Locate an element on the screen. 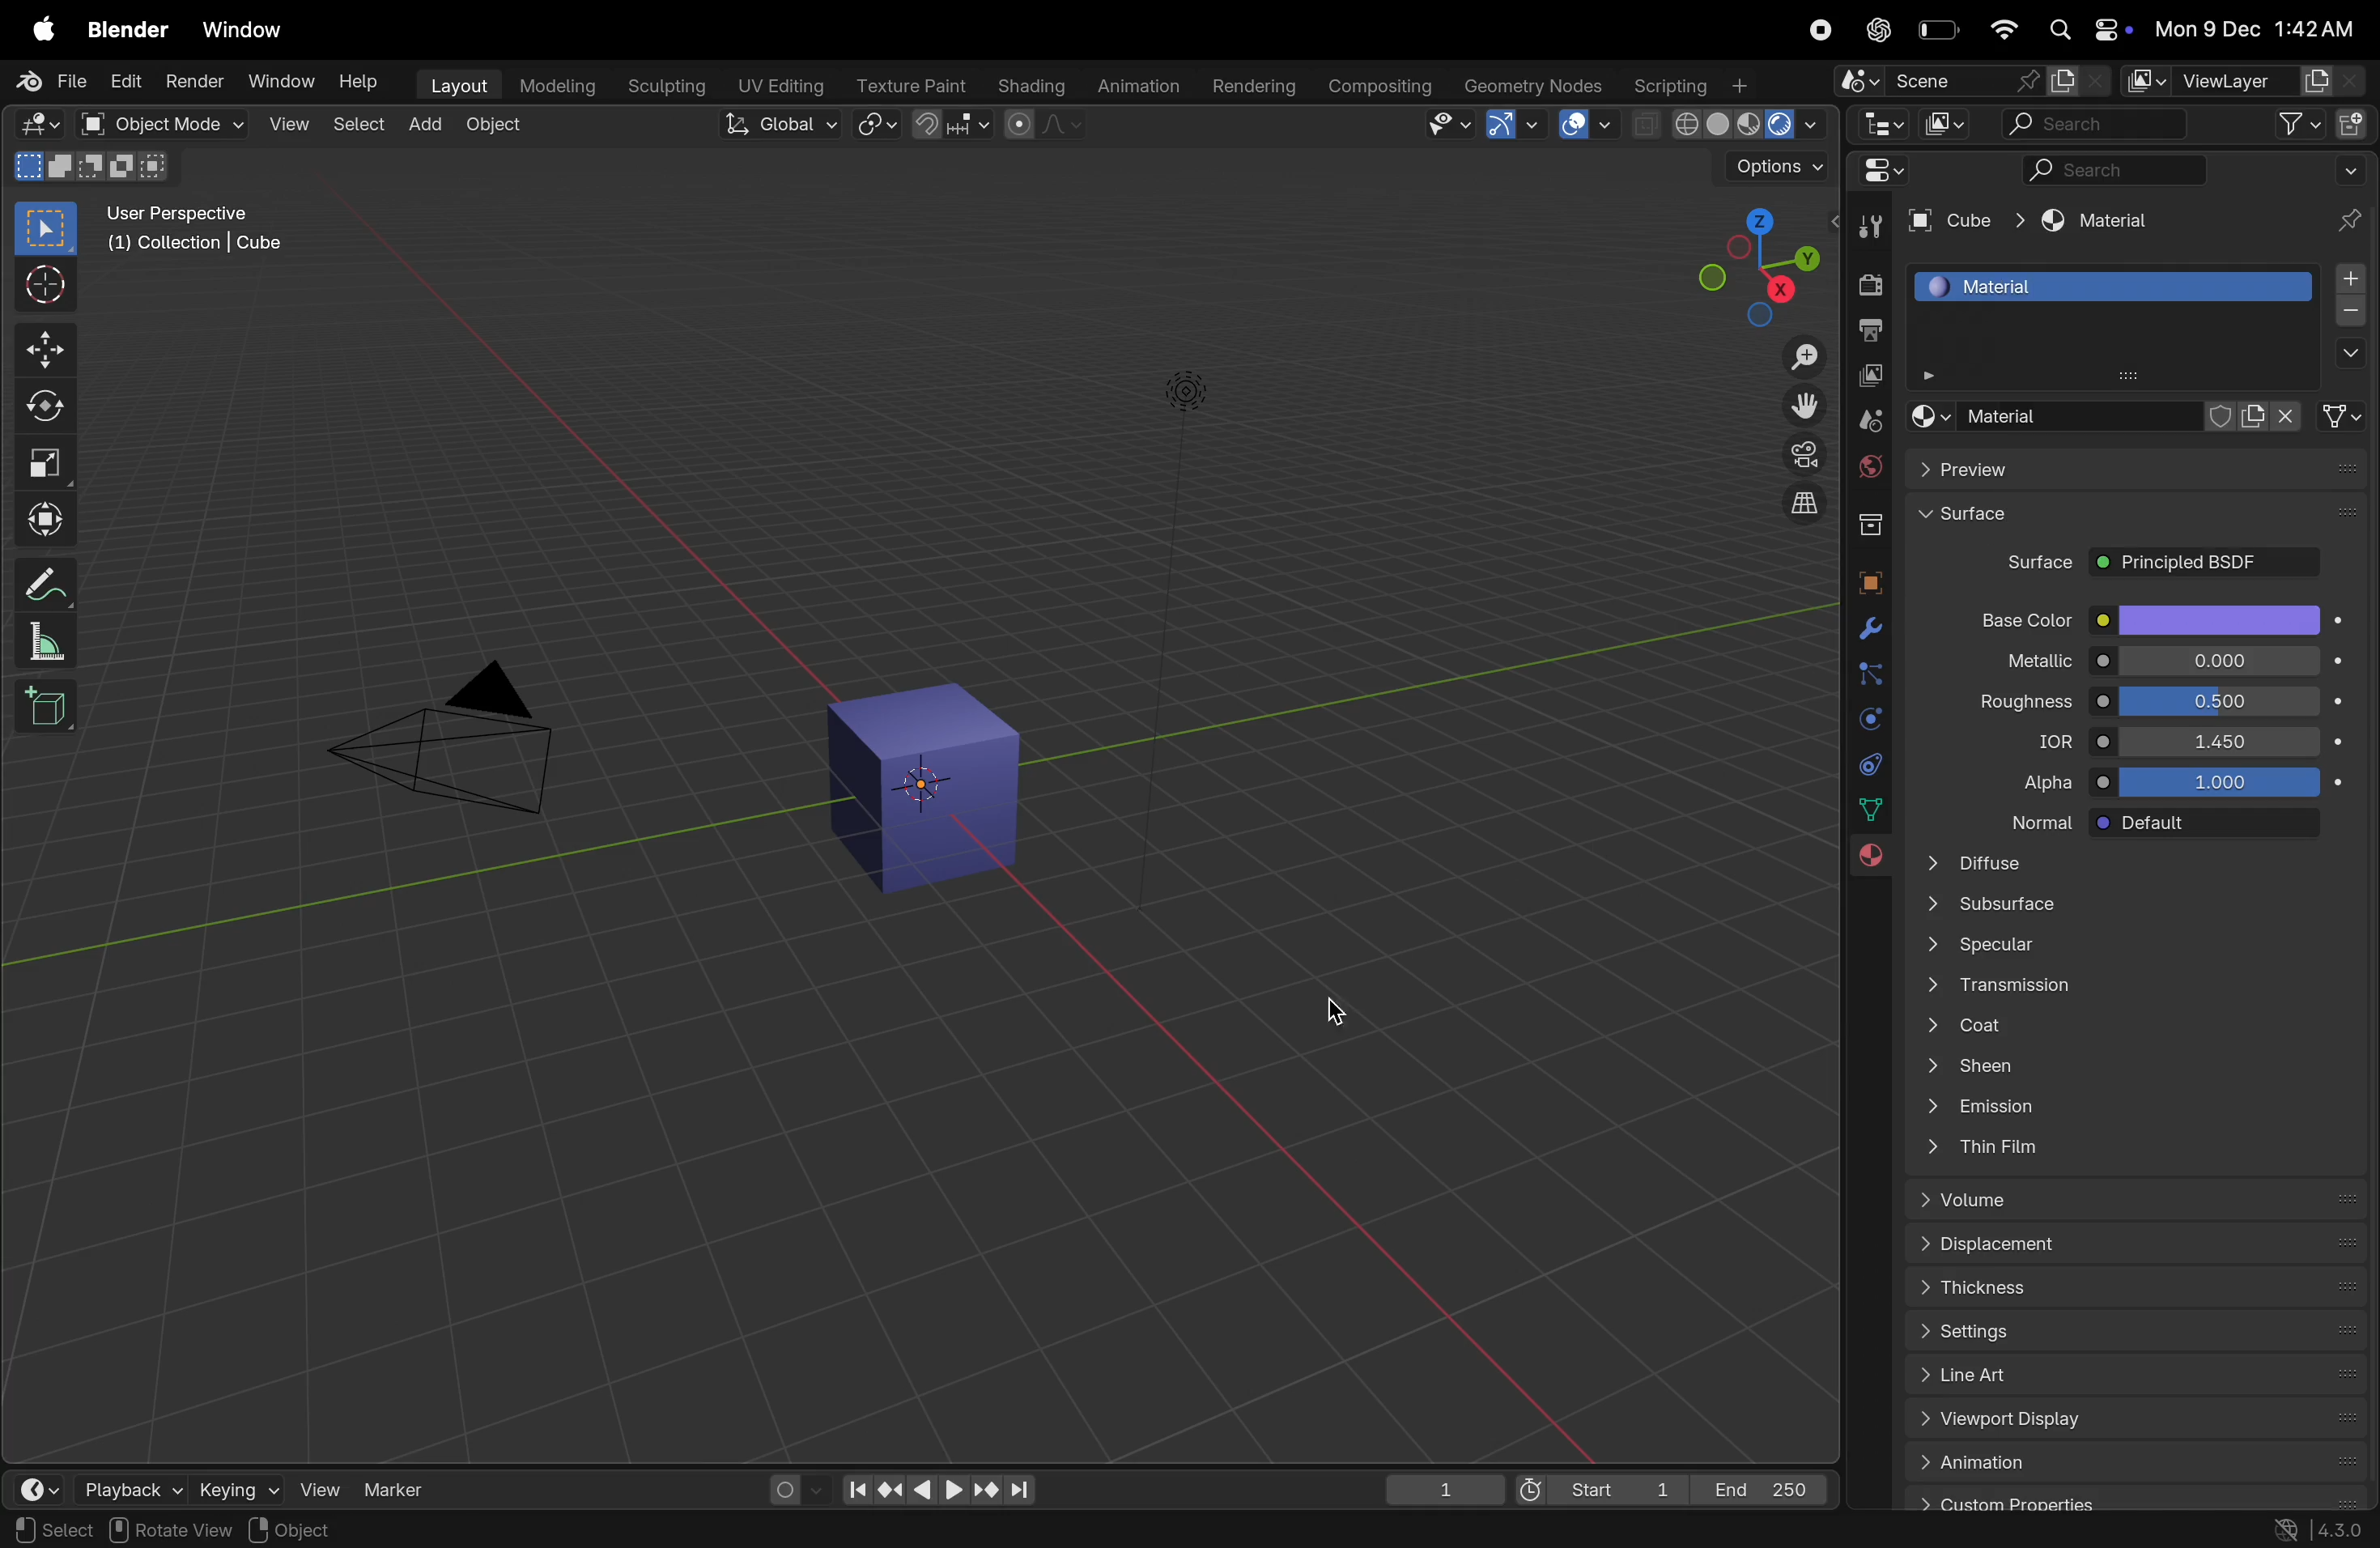 The height and width of the screenshot is (1548, 2380). perspective camera is located at coordinates (453, 743).